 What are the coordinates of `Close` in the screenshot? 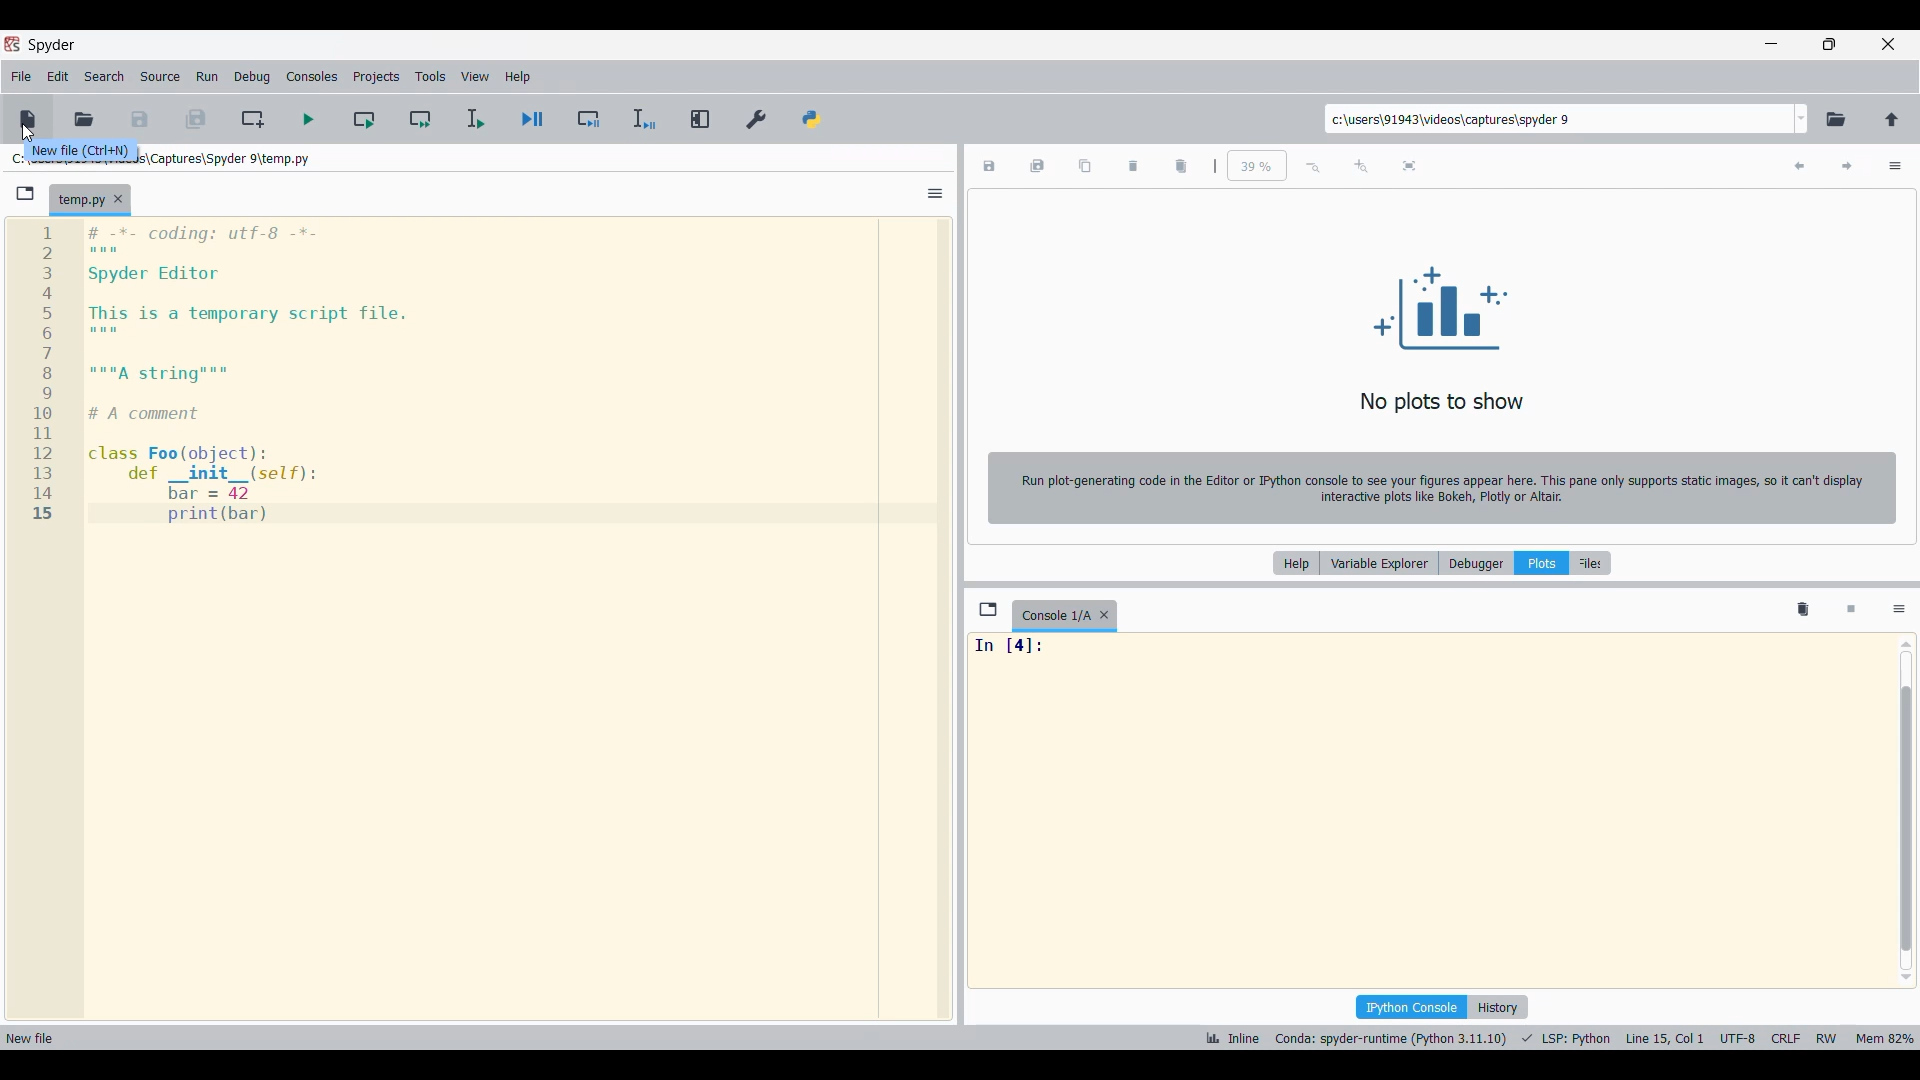 It's located at (1105, 615).